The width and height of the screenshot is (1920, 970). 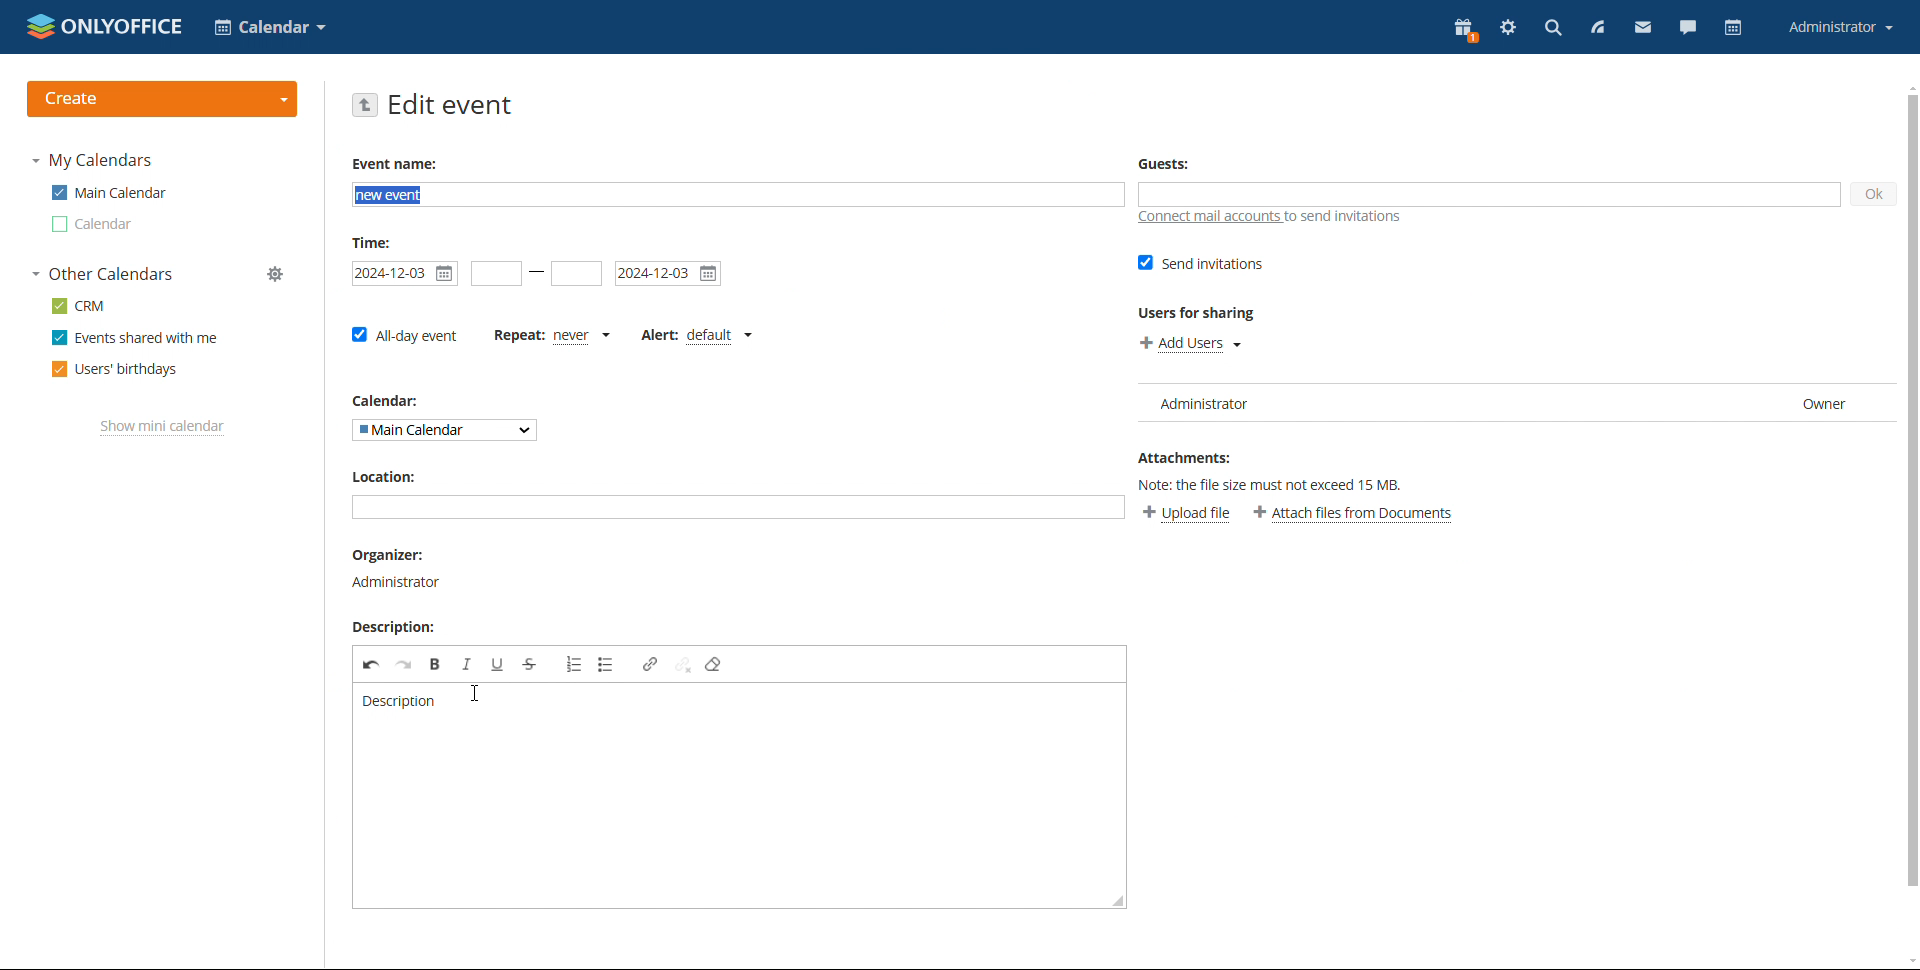 What do you see at coordinates (392, 399) in the screenshot?
I see `calendar:` at bounding box center [392, 399].